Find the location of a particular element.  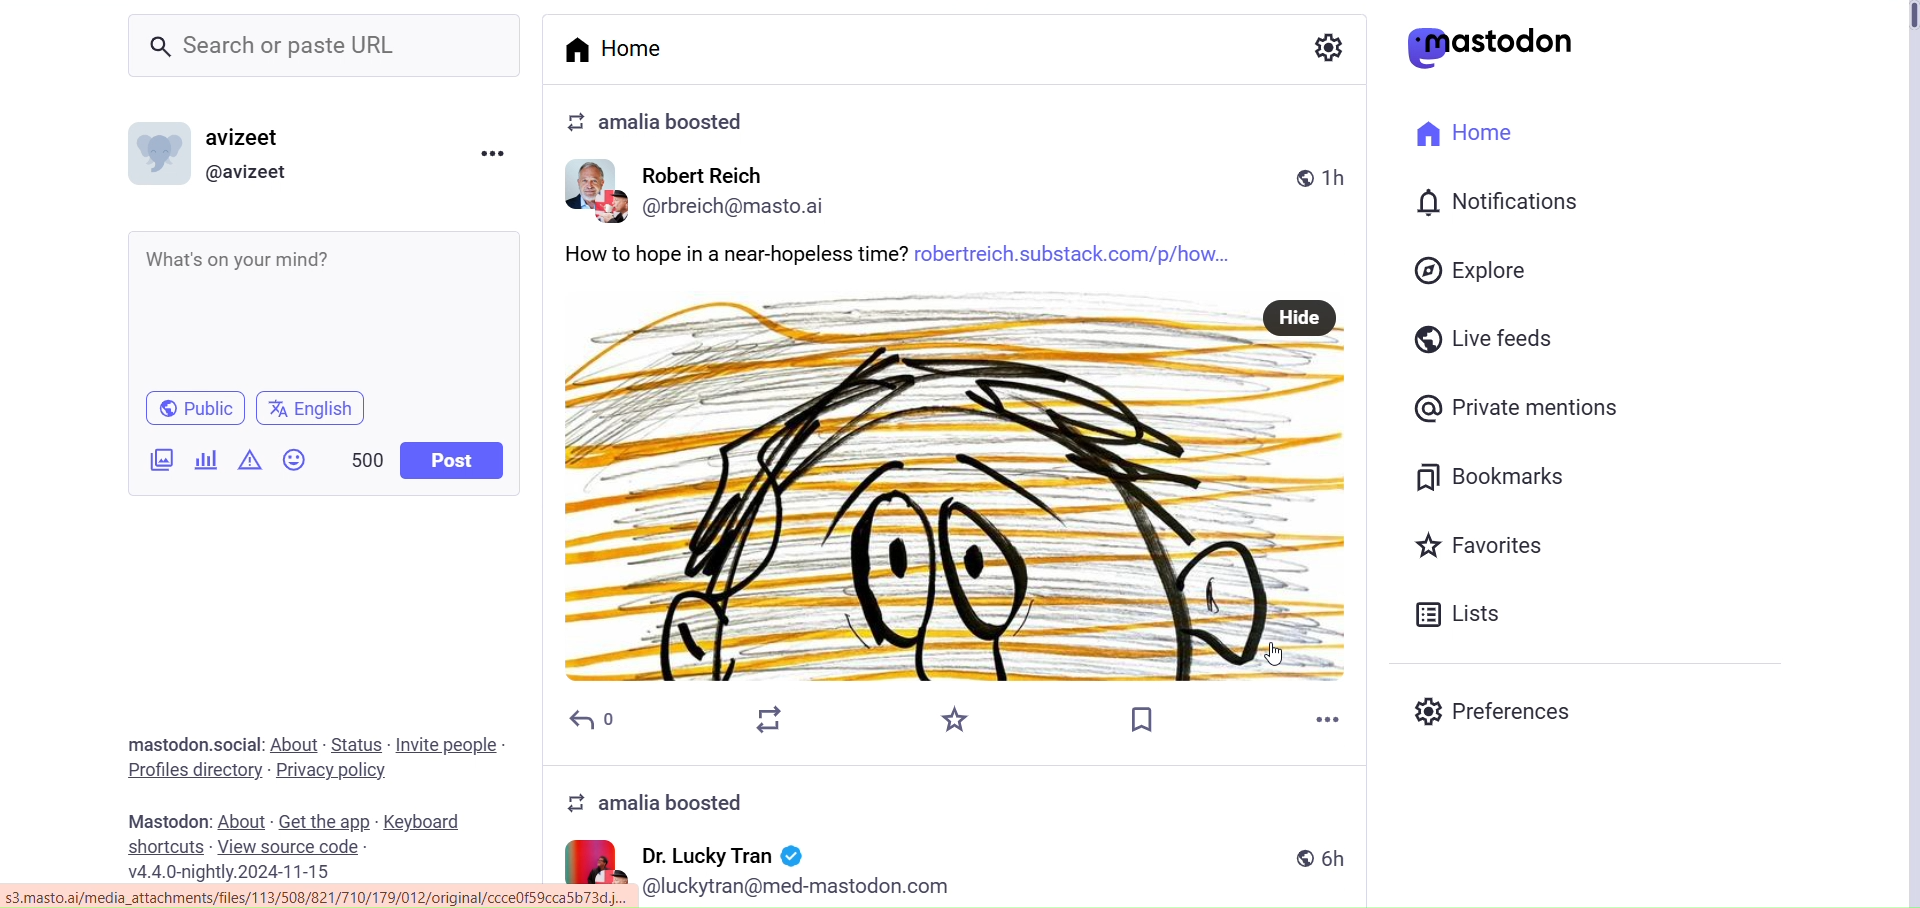

Text is located at coordinates (165, 820).